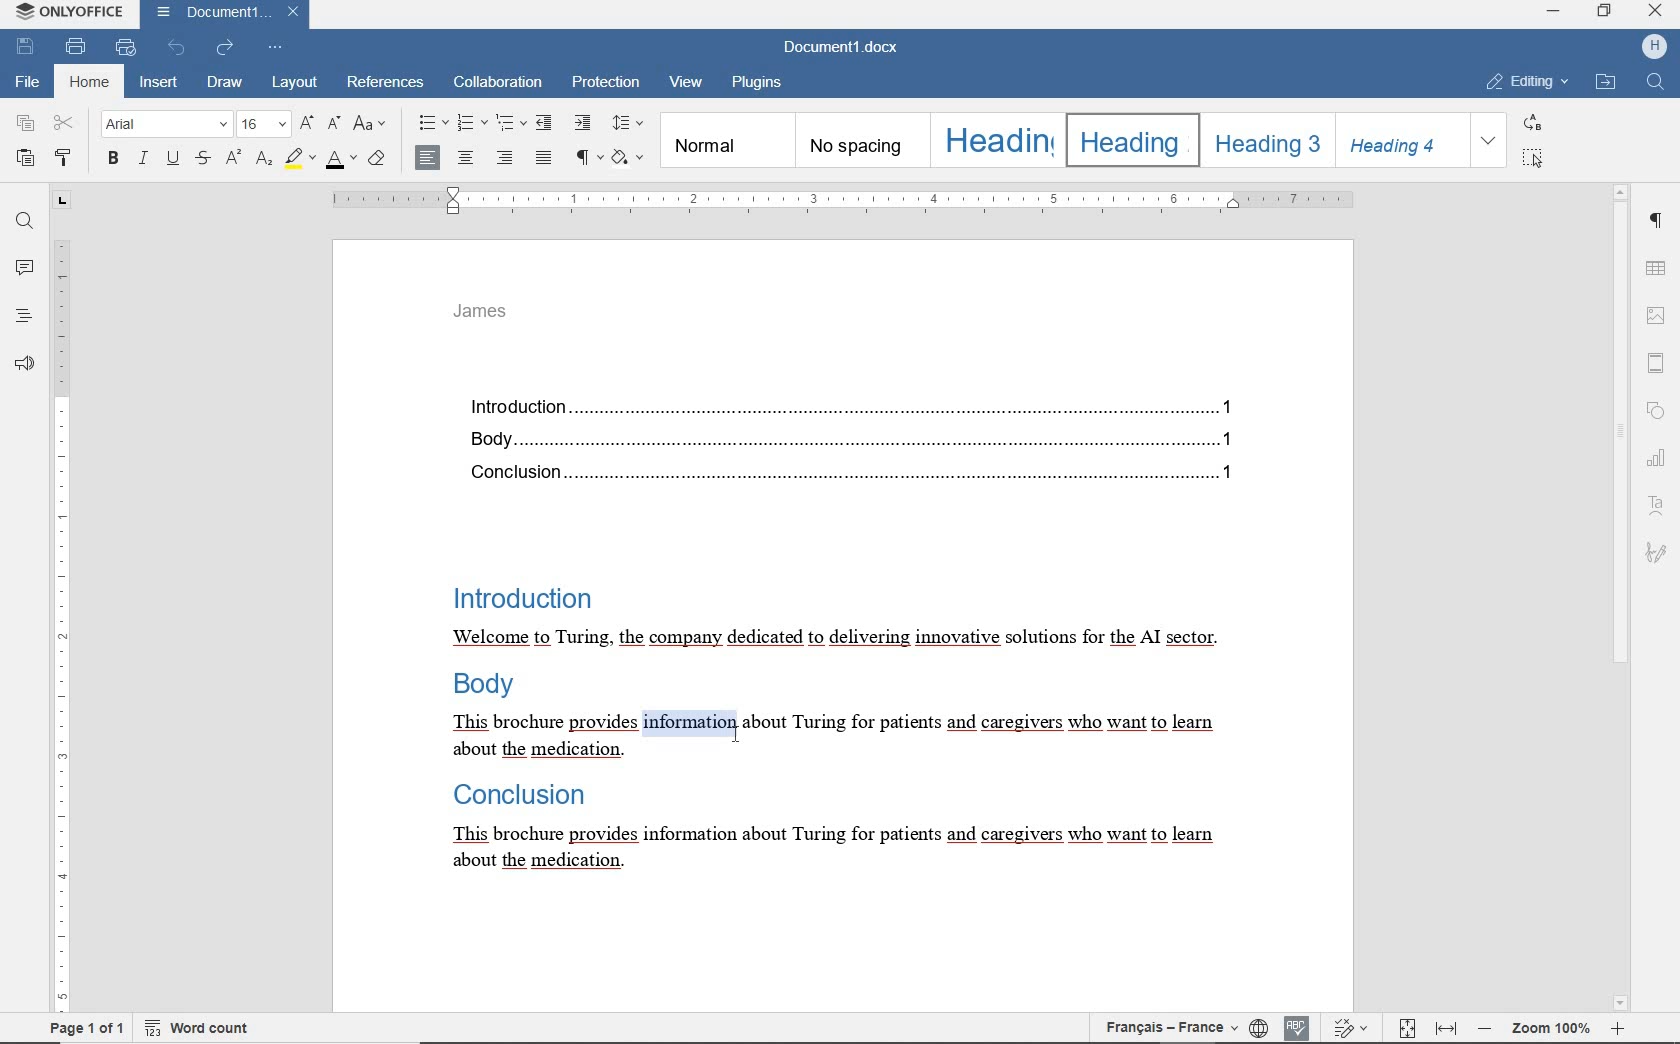 The image size is (1680, 1044). I want to click on Conclusion, so click(514, 796).